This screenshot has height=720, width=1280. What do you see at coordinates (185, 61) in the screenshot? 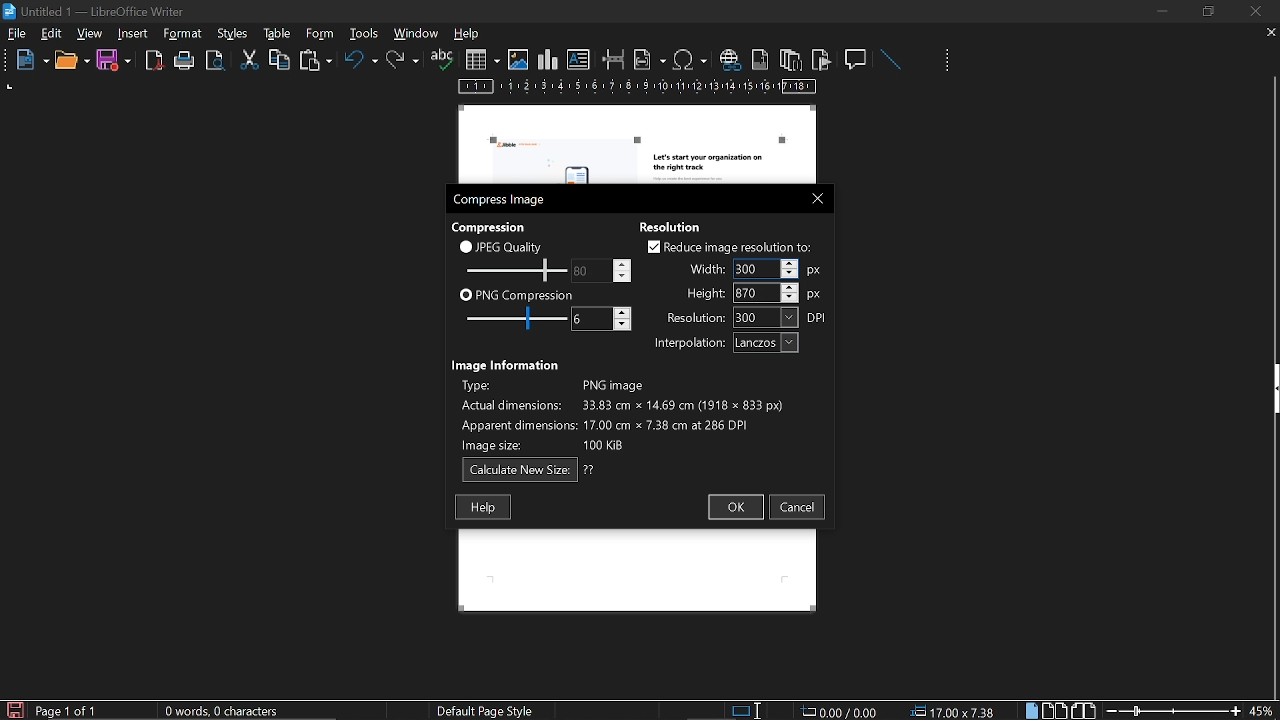
I see `print` at bounding box center [185, 61].